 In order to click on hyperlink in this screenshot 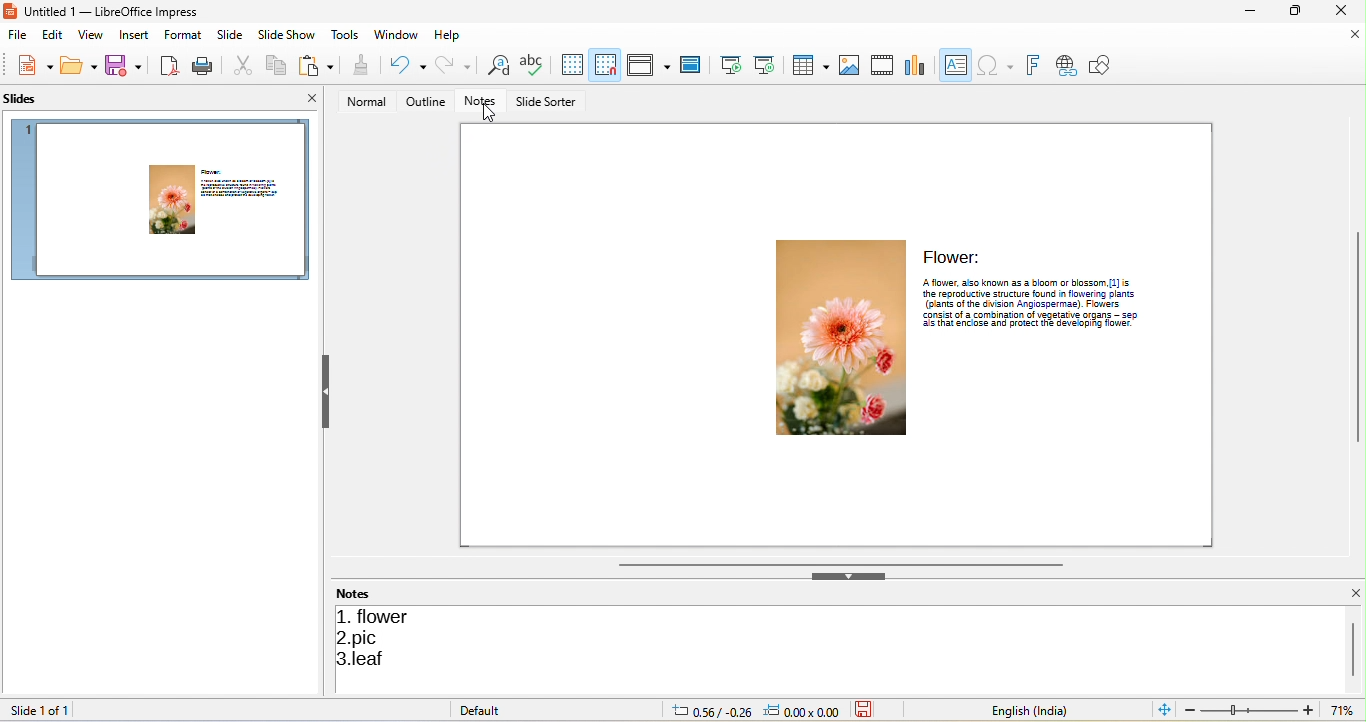, I will do `click(1064, 65)`.